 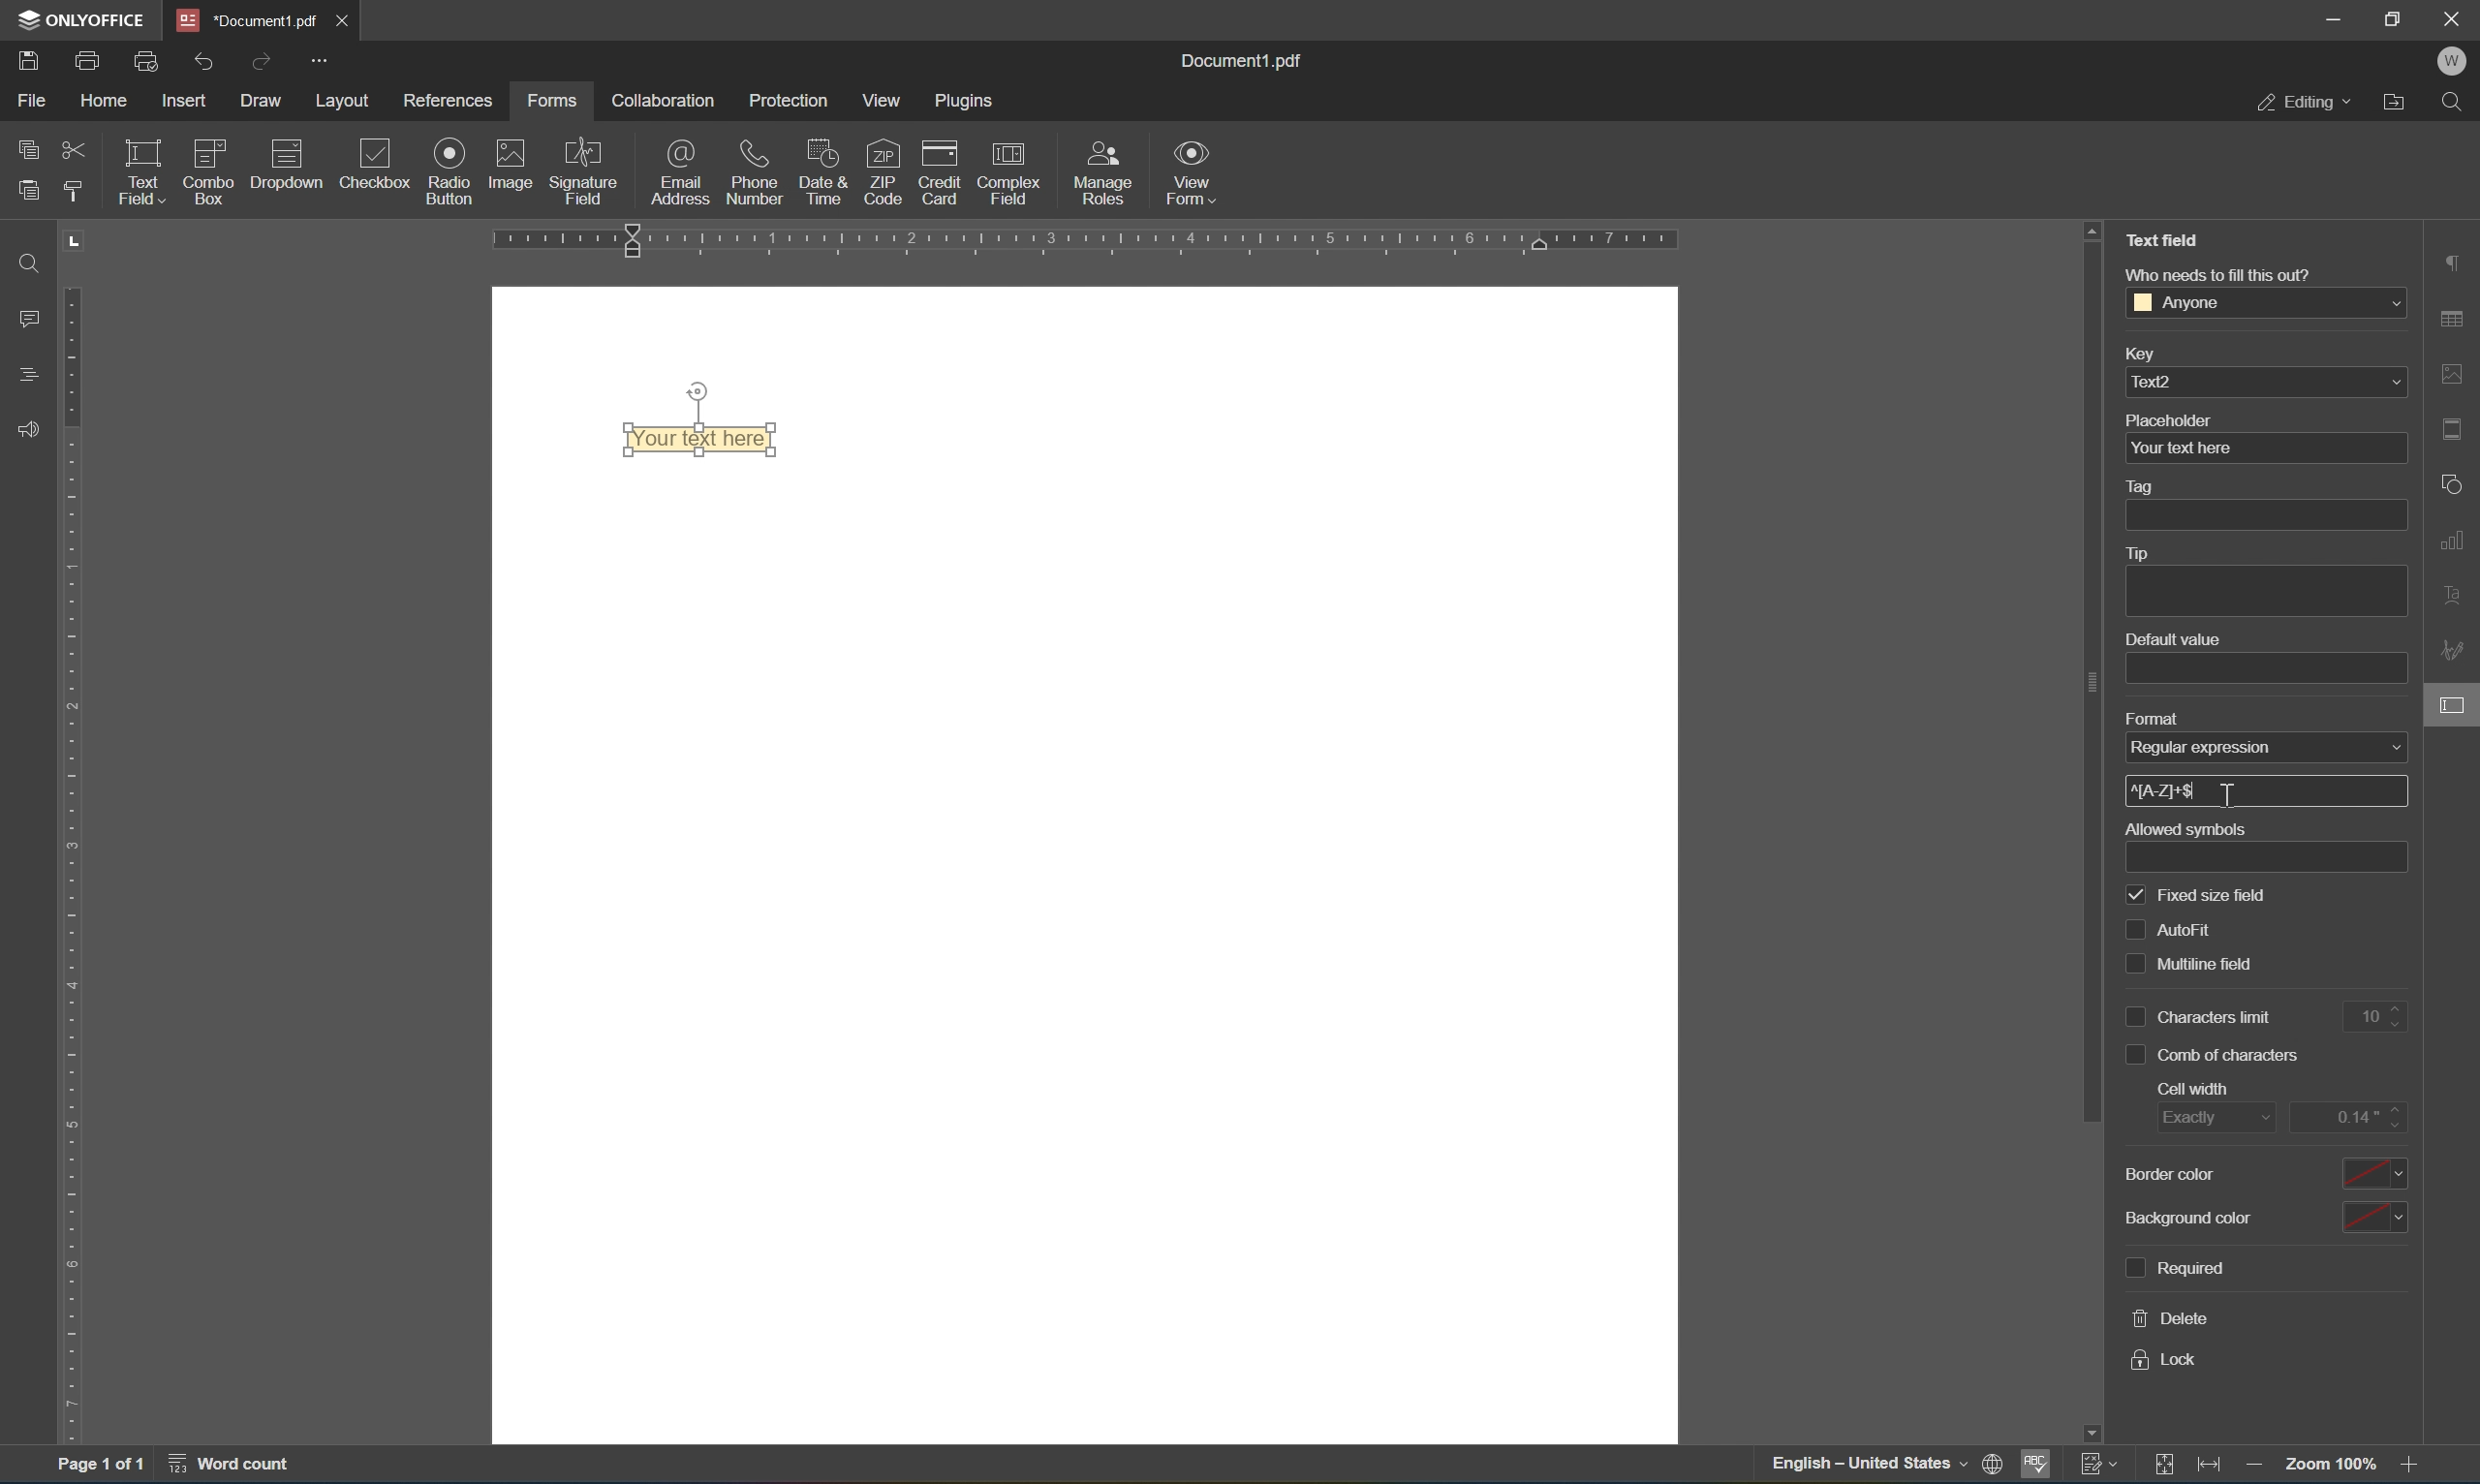 What do you see at coordinates (2182, 448) in the screenshot?
I see `your text here` at bounding box center [2182, 448].